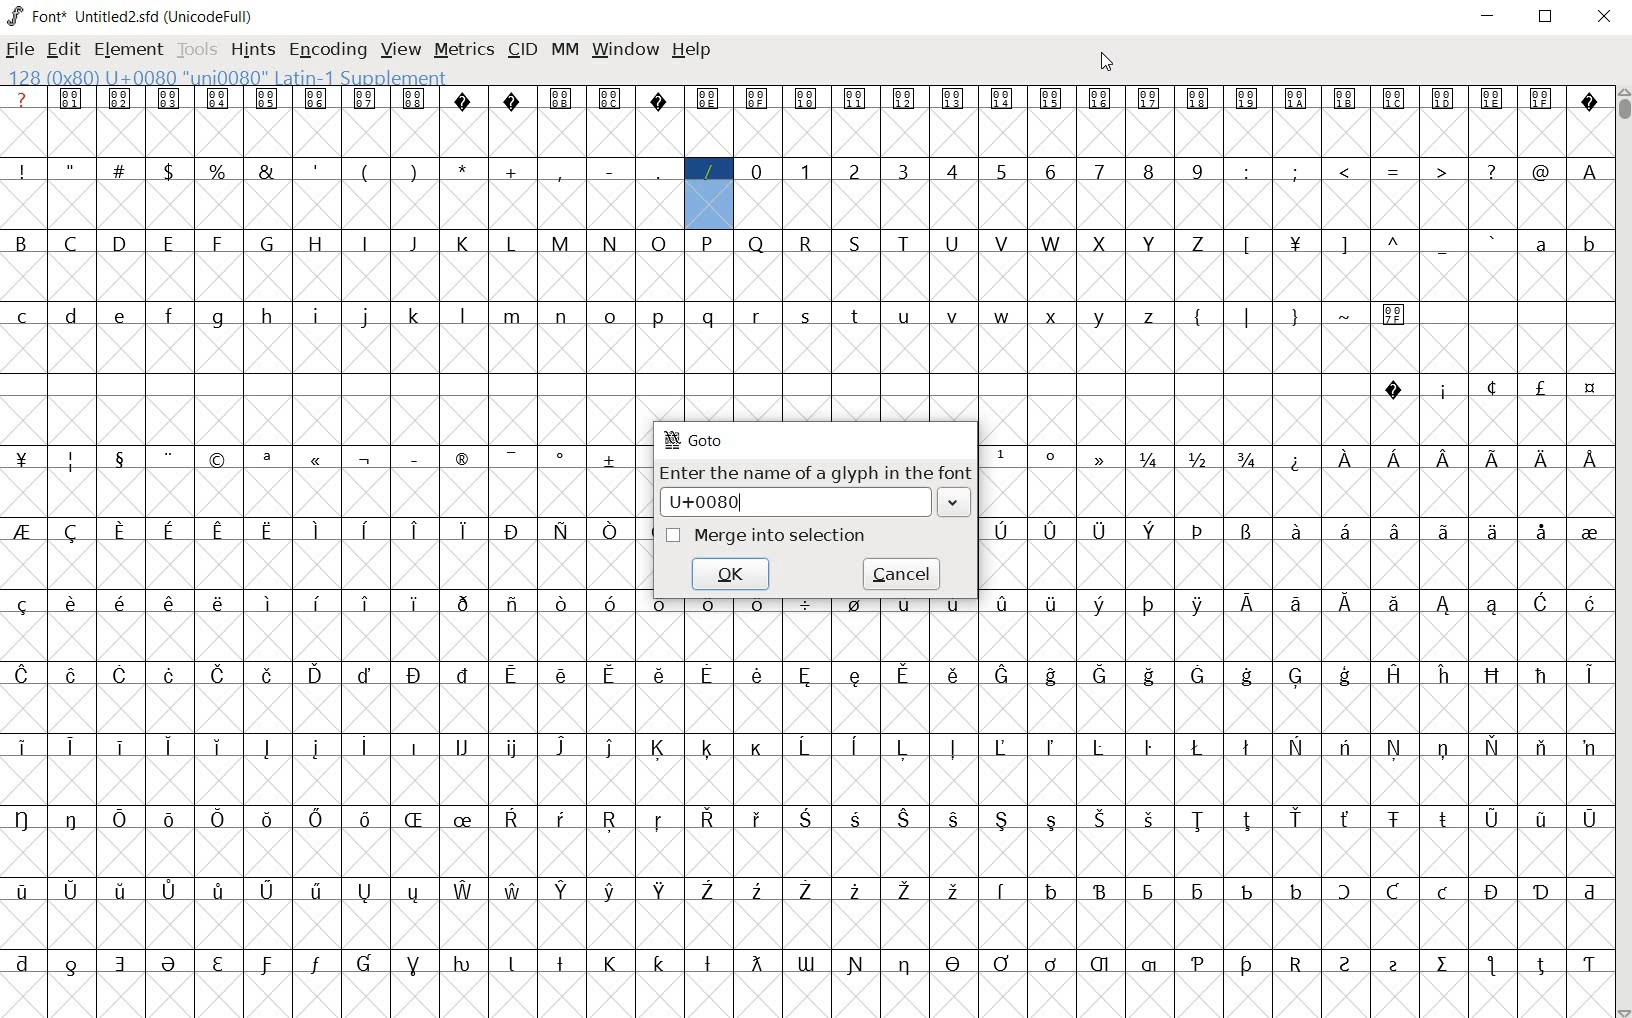 Image resolution: width=1632 pixels, height=1018 pixels. I want to click on glyph, so click(954, 963).